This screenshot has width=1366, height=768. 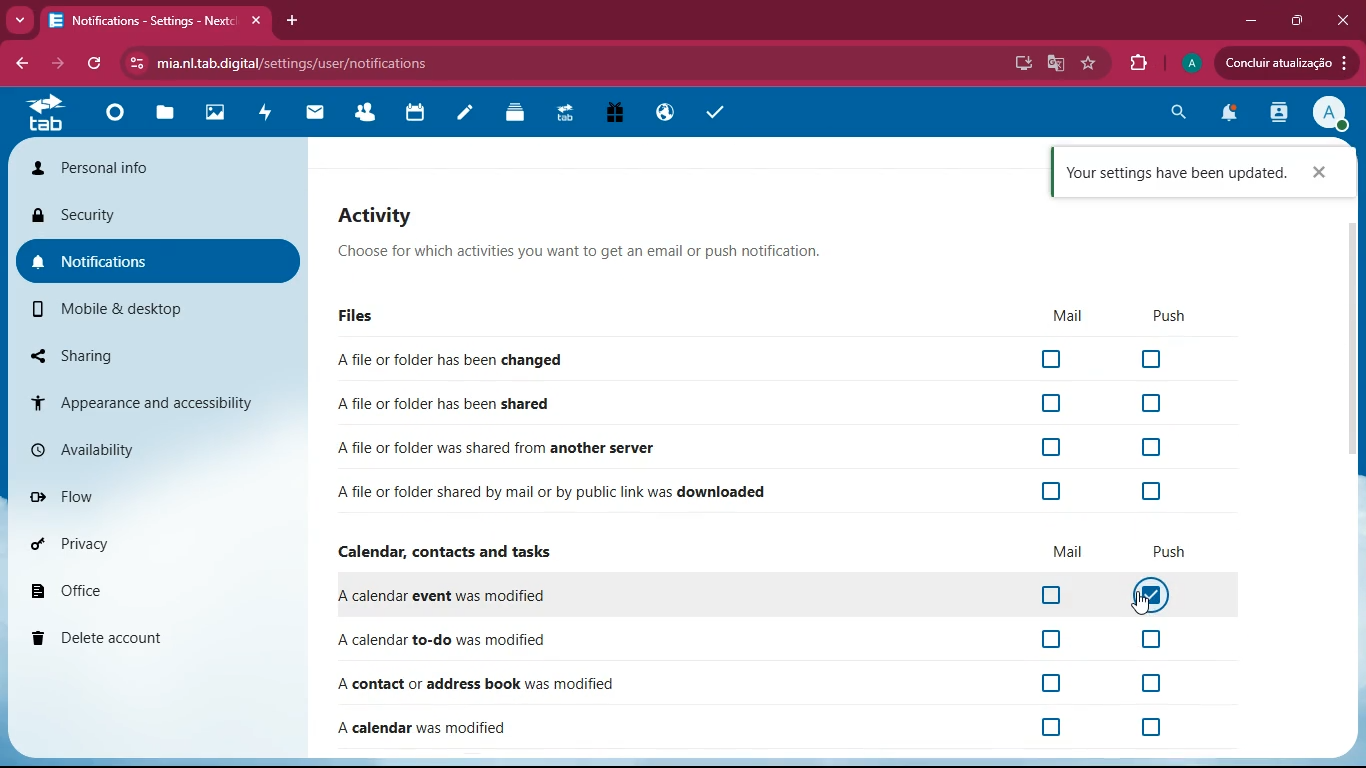 What do you see at coordinates (1313, 173) in the screenshot?
I see `Close` at bounding box center [1313, 173].